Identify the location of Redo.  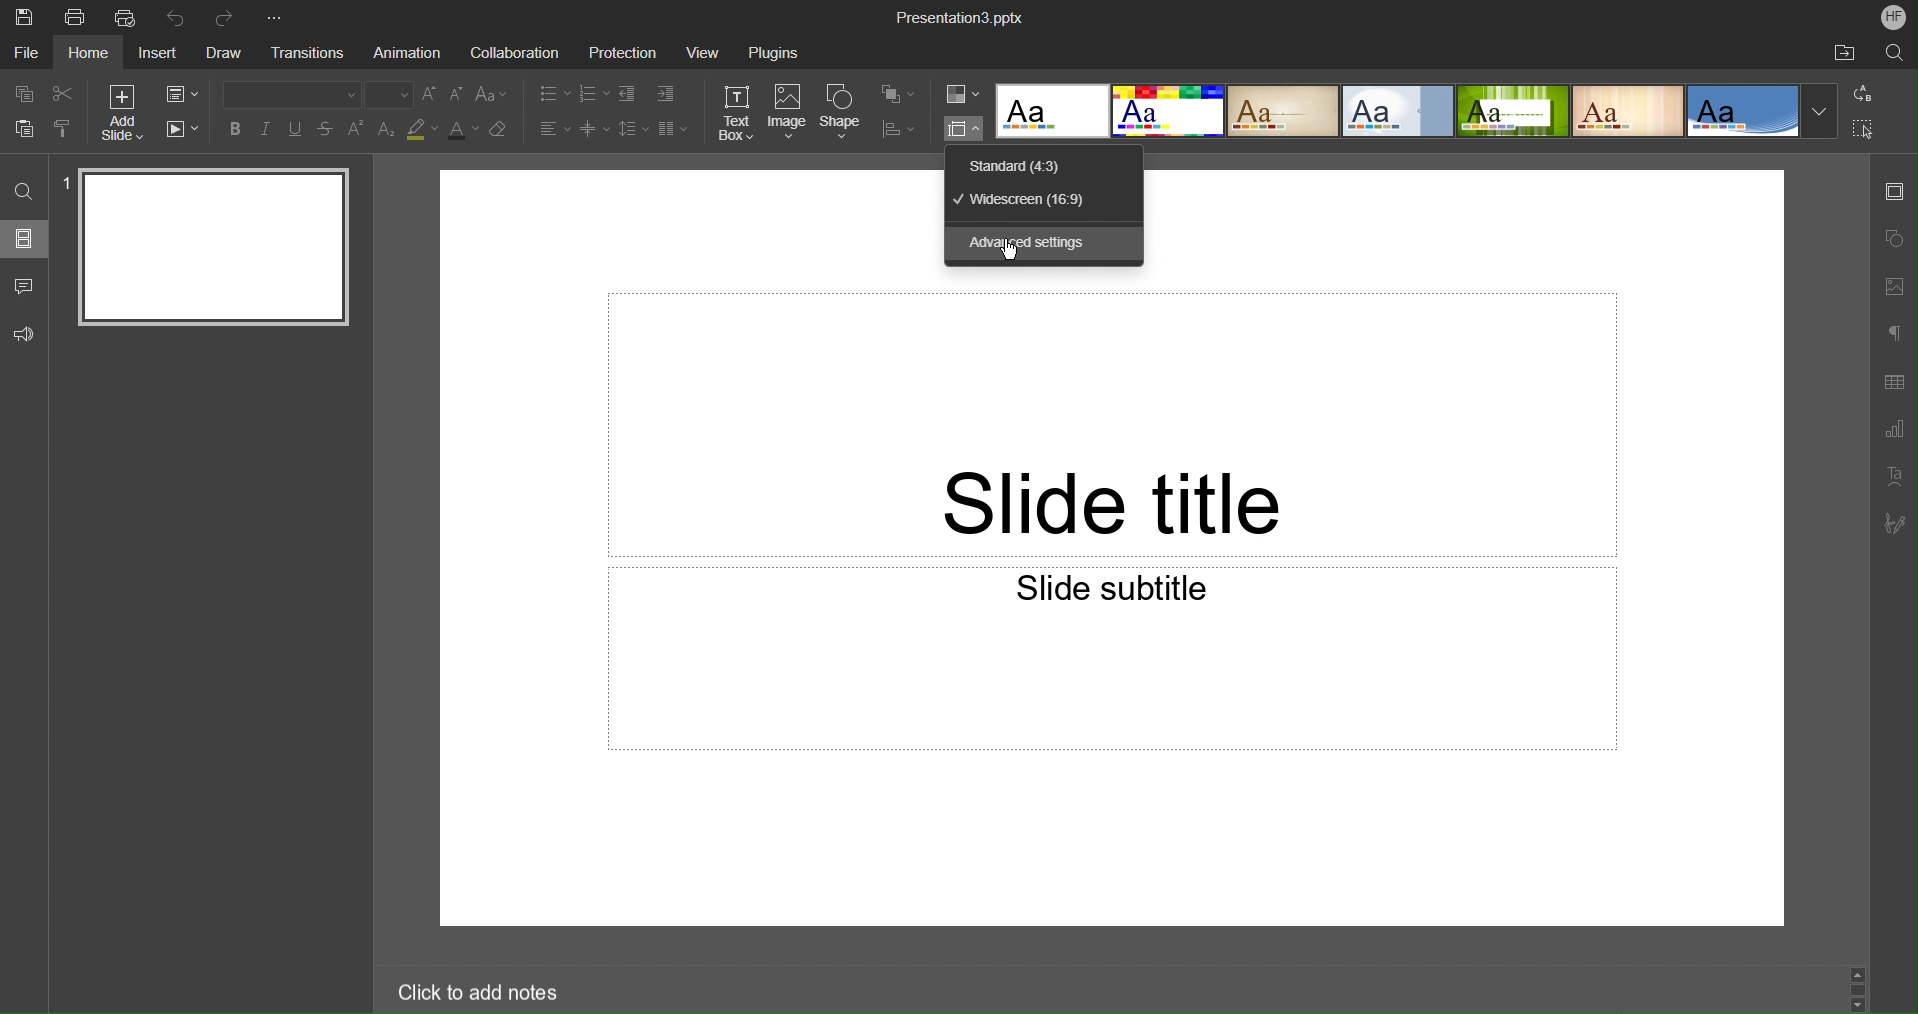
(229, 14).